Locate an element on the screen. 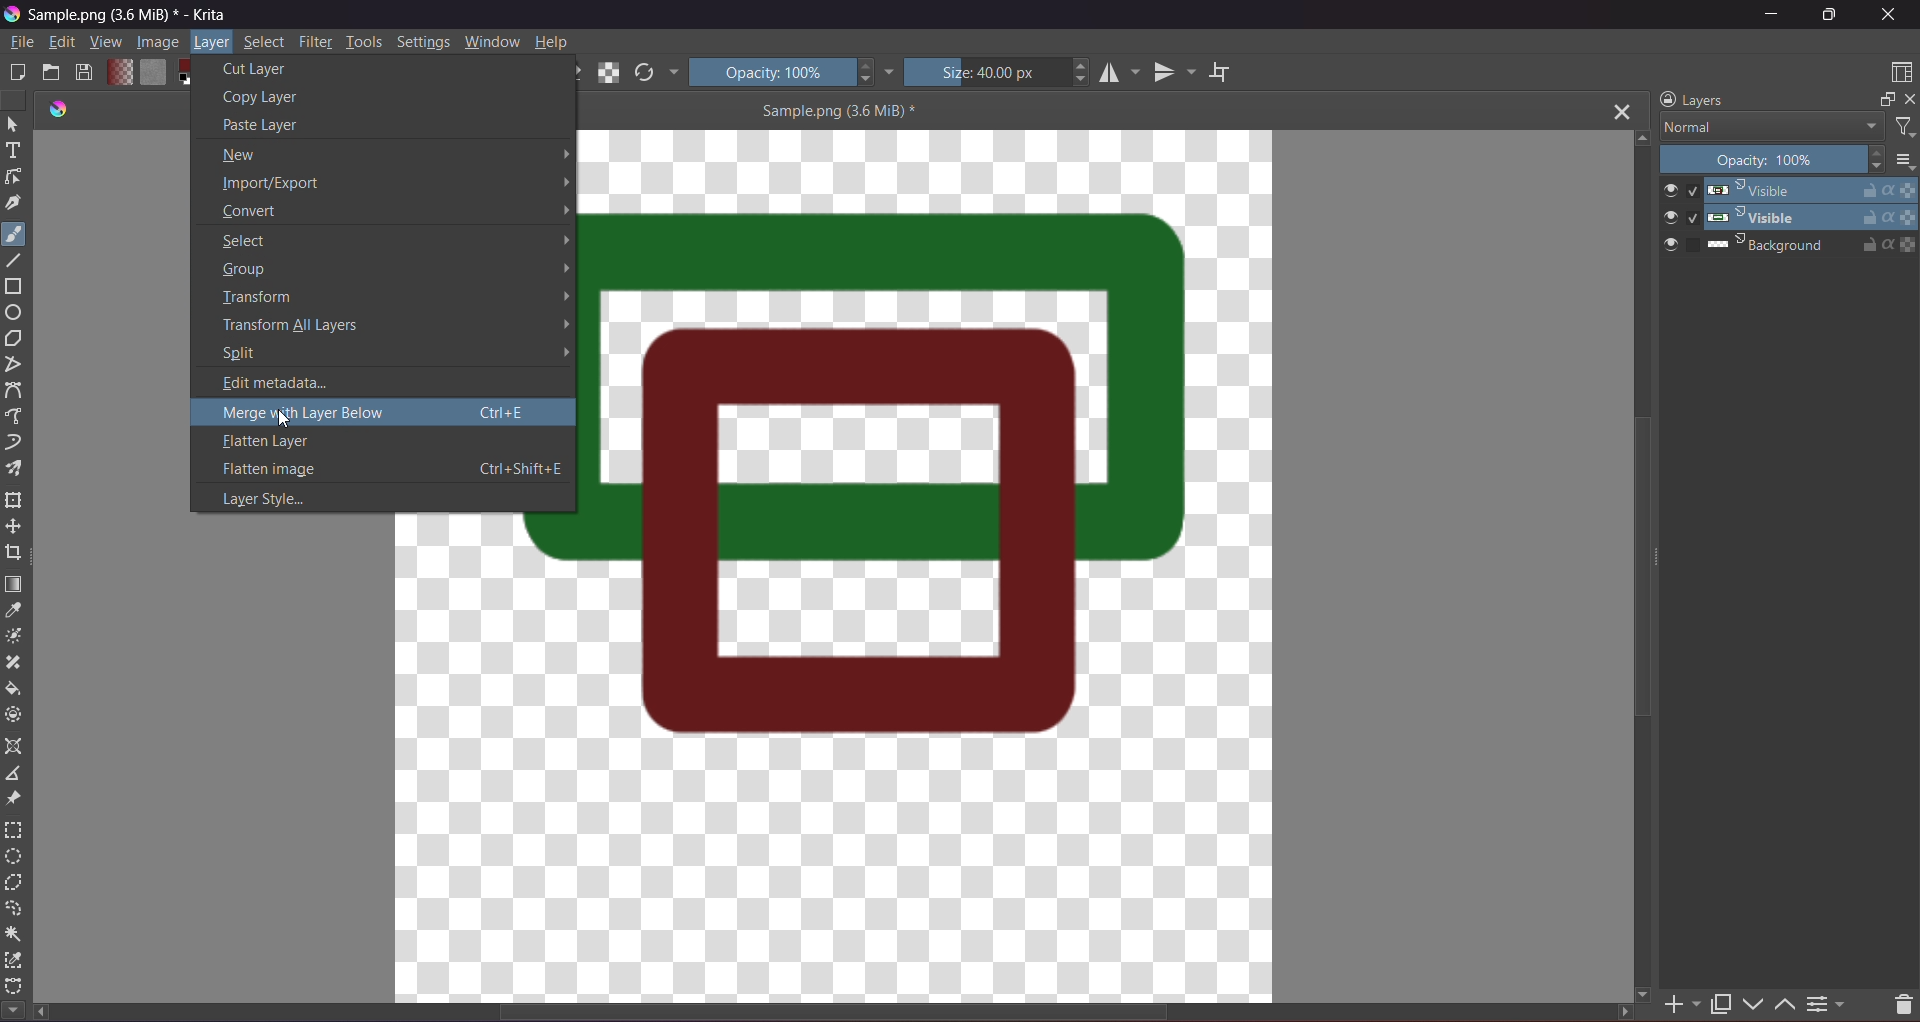  Opacity is located at coordinates (1774, 161).